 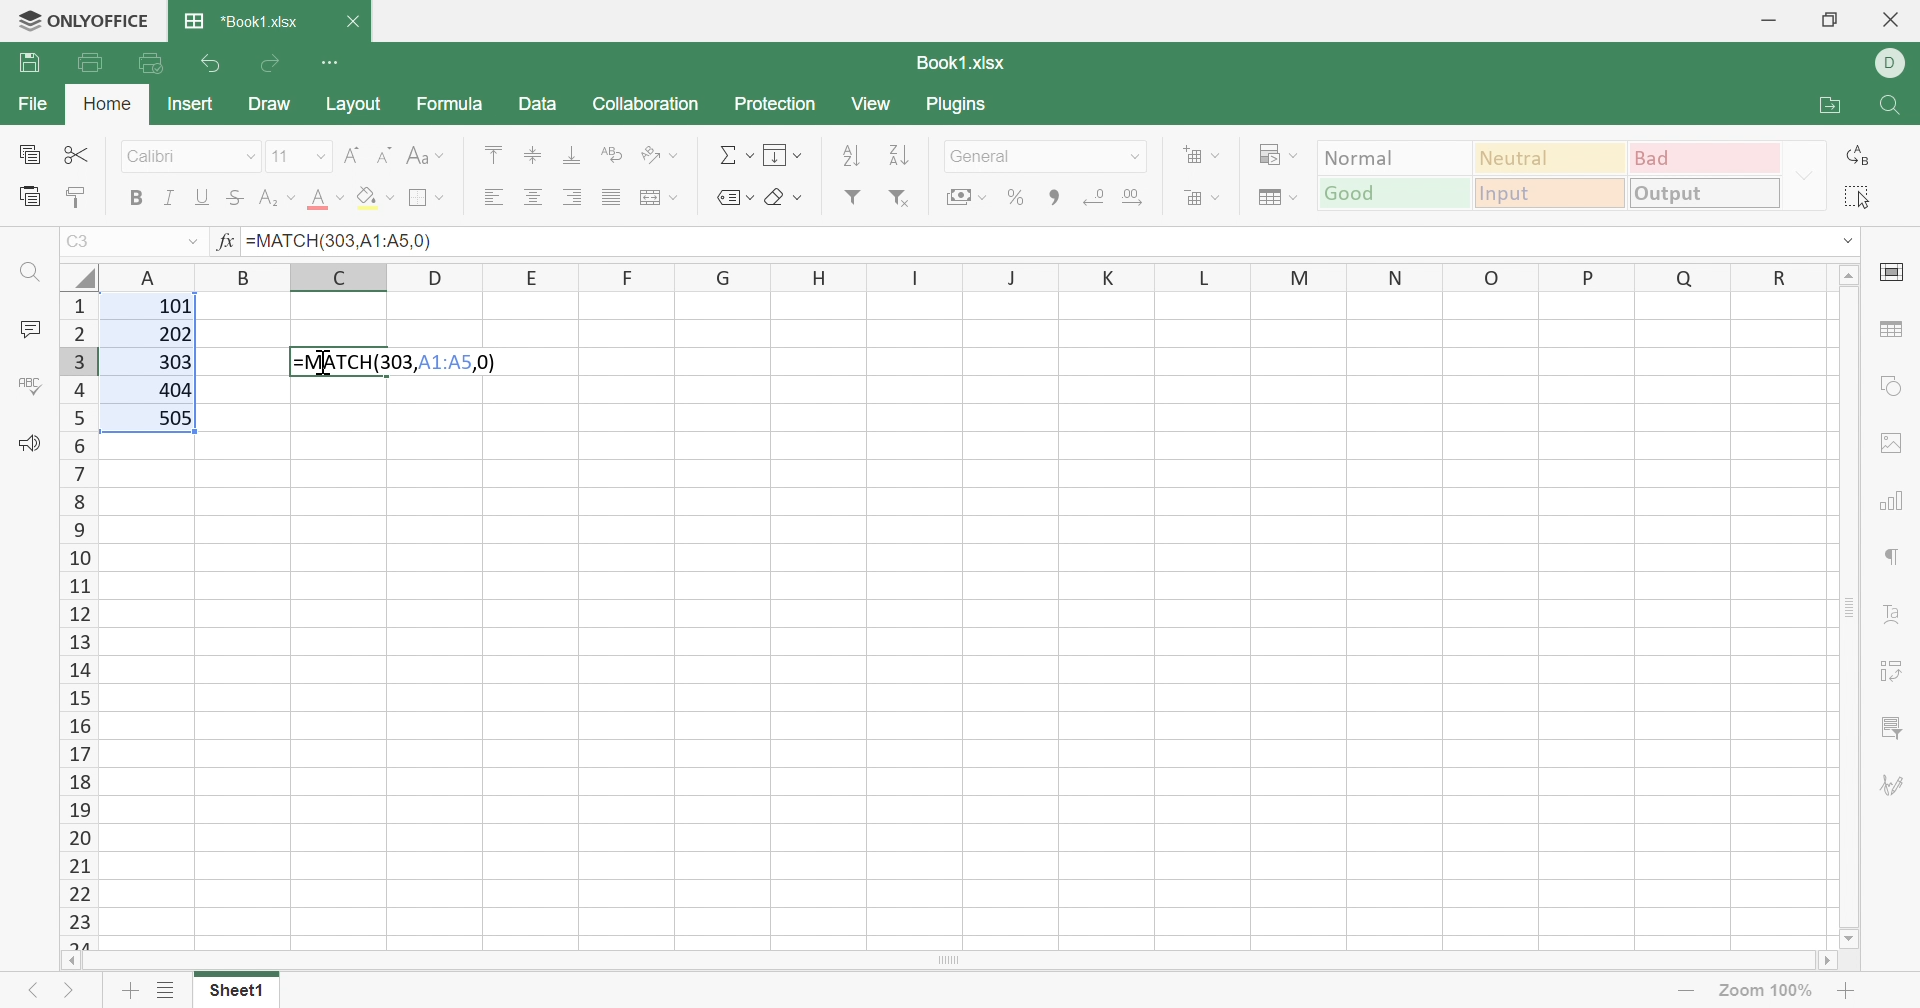 I want to click on Drop Down, so click(x=193, y=243).